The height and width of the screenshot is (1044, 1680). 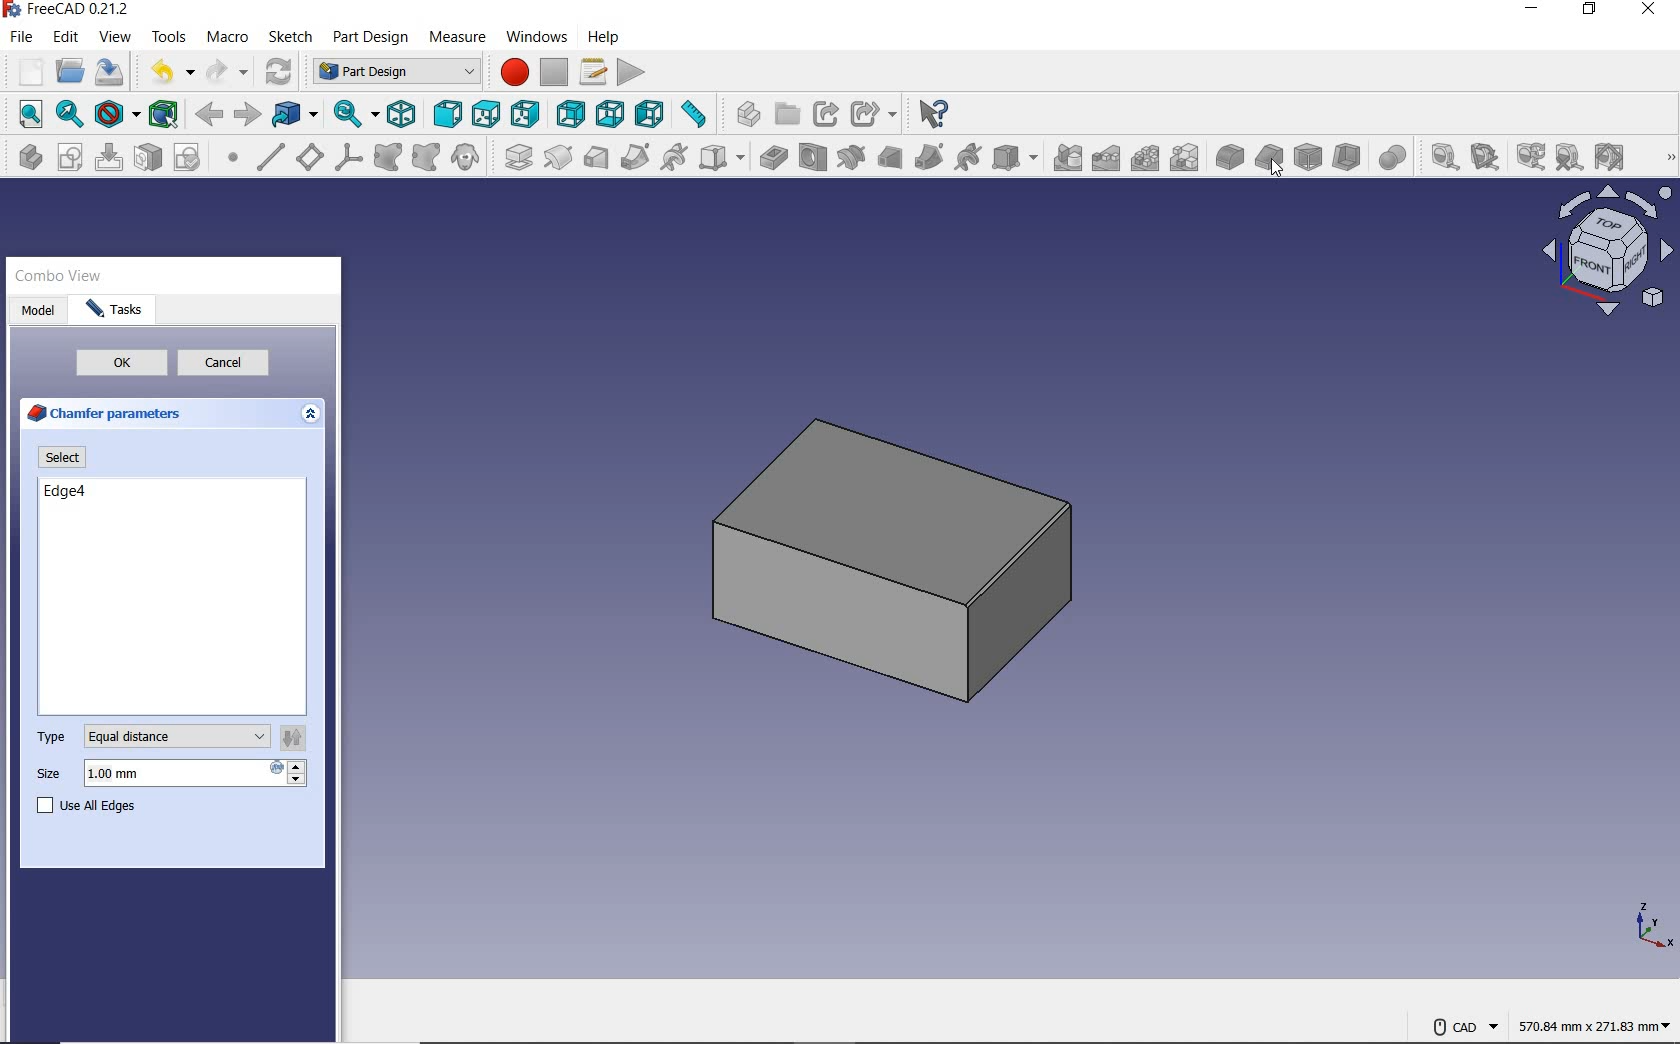 What do you see at coordinates (175, 773) in the screenshot?
I see `1.00 mm` at bounding box center [175, 773].